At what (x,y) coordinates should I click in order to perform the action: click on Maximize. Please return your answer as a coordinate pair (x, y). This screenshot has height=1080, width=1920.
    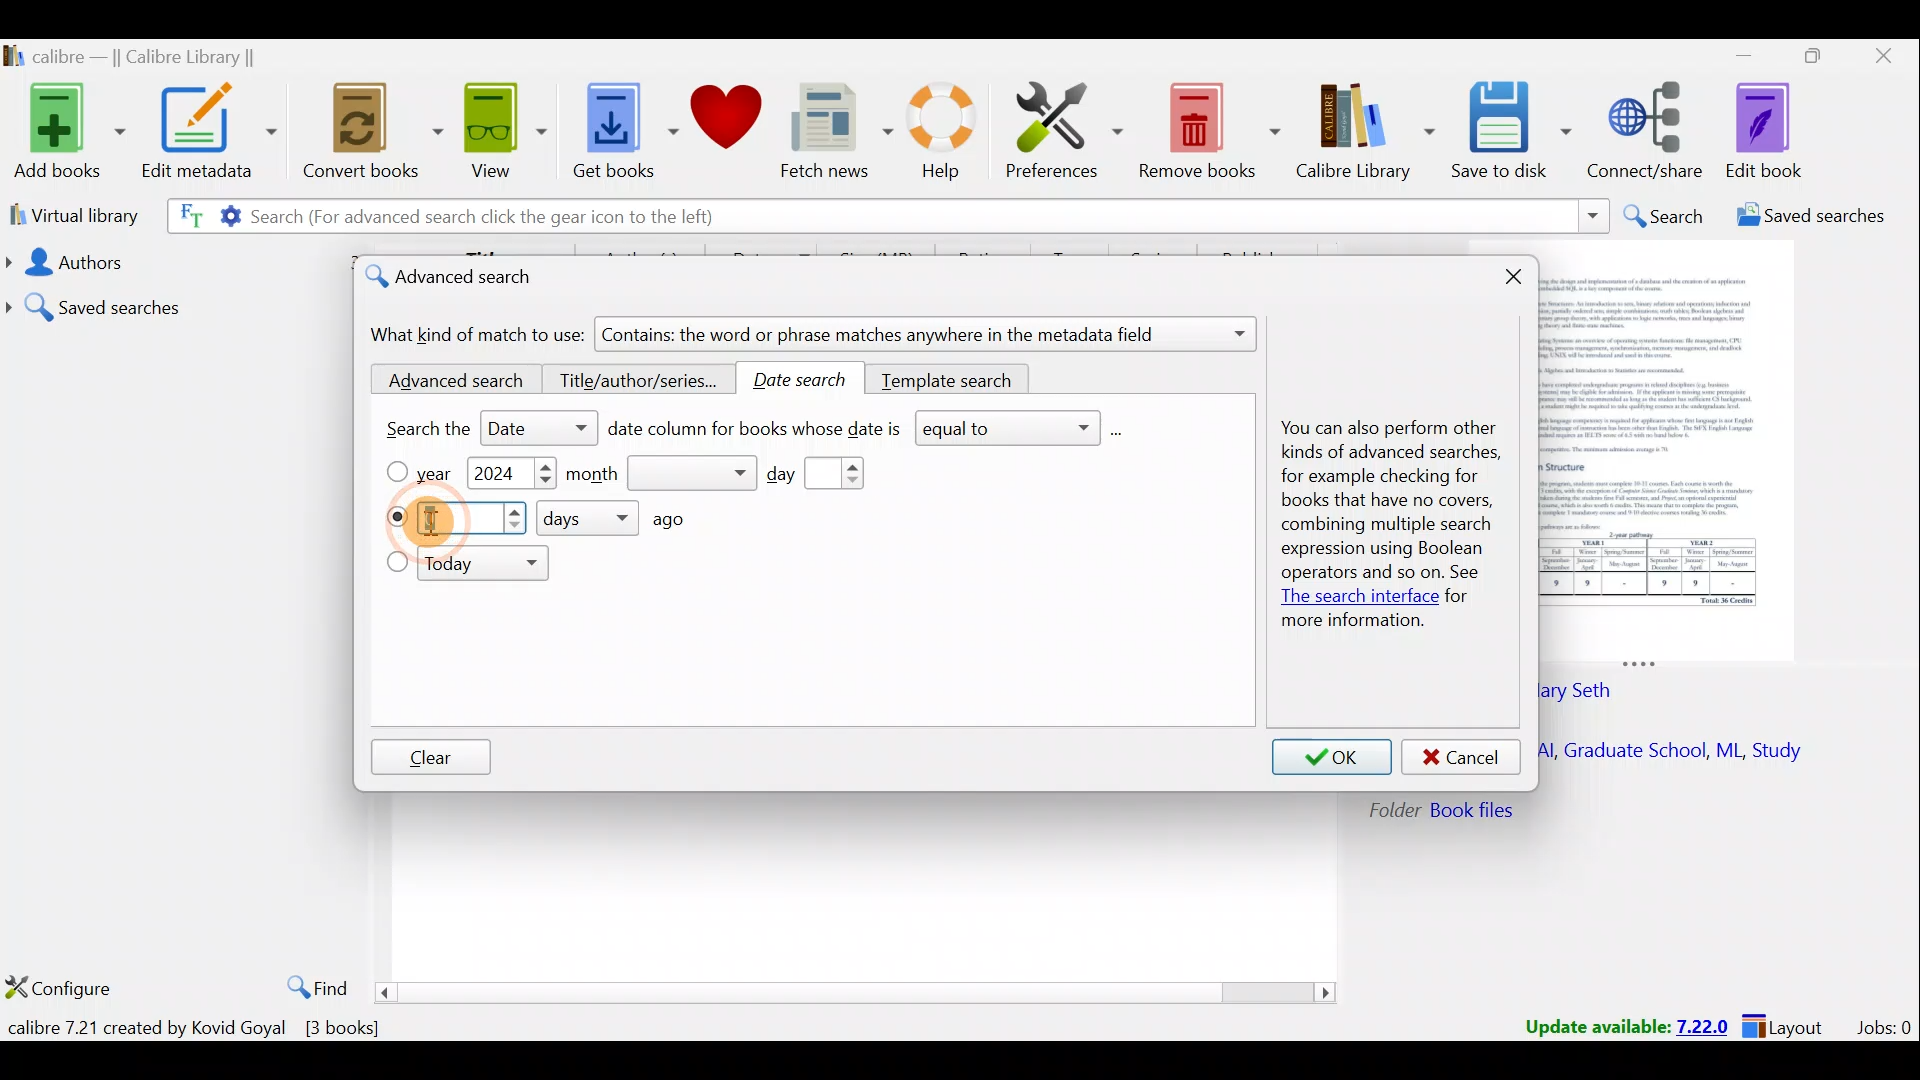
    Looking at the image, I should click on (1804, 60).